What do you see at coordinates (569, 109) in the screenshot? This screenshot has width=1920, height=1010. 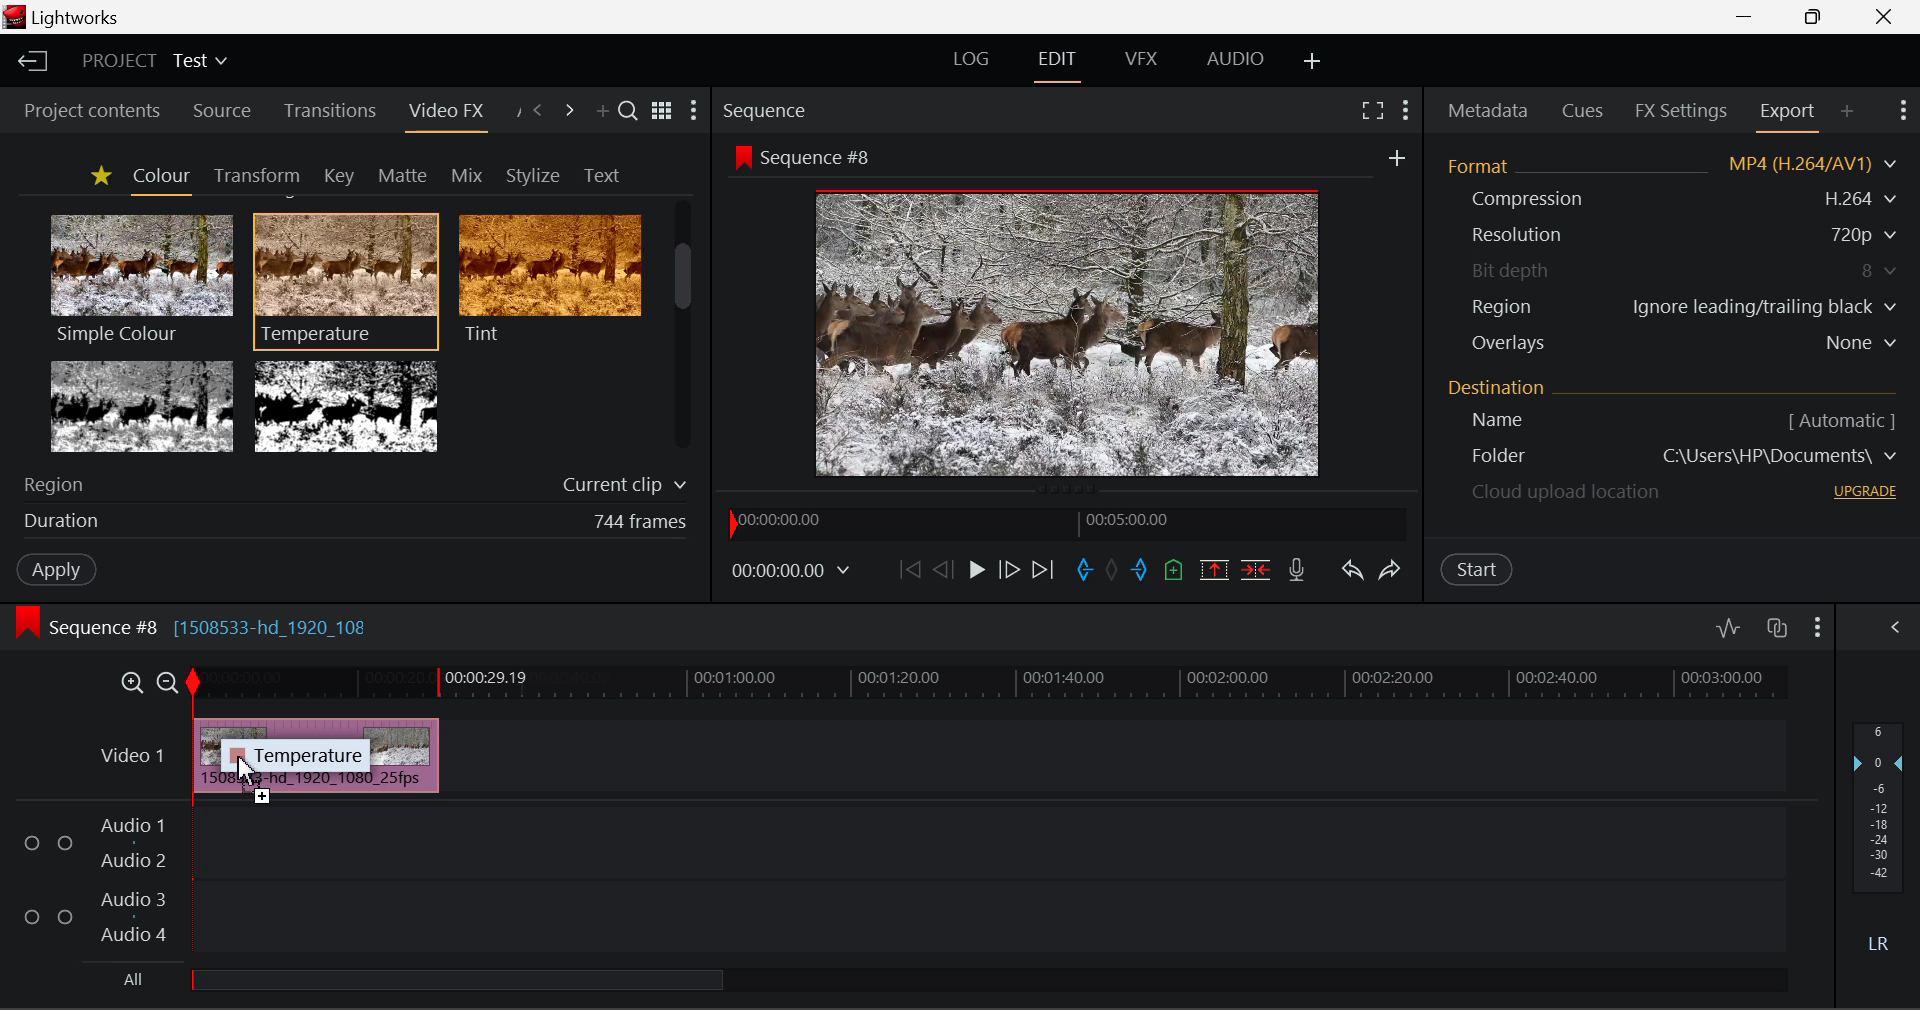 I see `Next Panel` at bounding box center [569, 109].